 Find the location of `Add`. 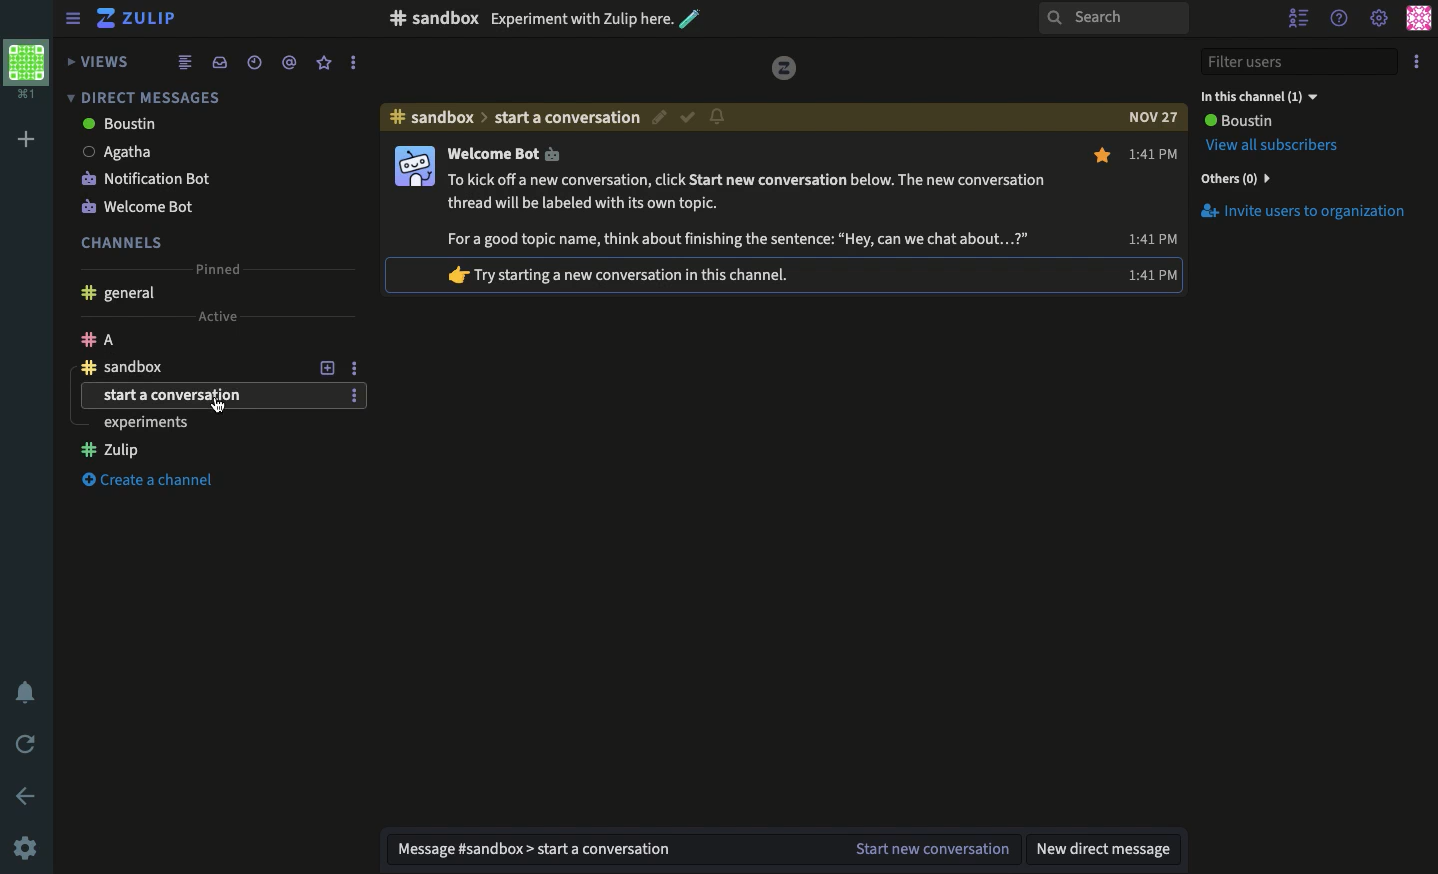

Add is located at coordinates (27, 140).